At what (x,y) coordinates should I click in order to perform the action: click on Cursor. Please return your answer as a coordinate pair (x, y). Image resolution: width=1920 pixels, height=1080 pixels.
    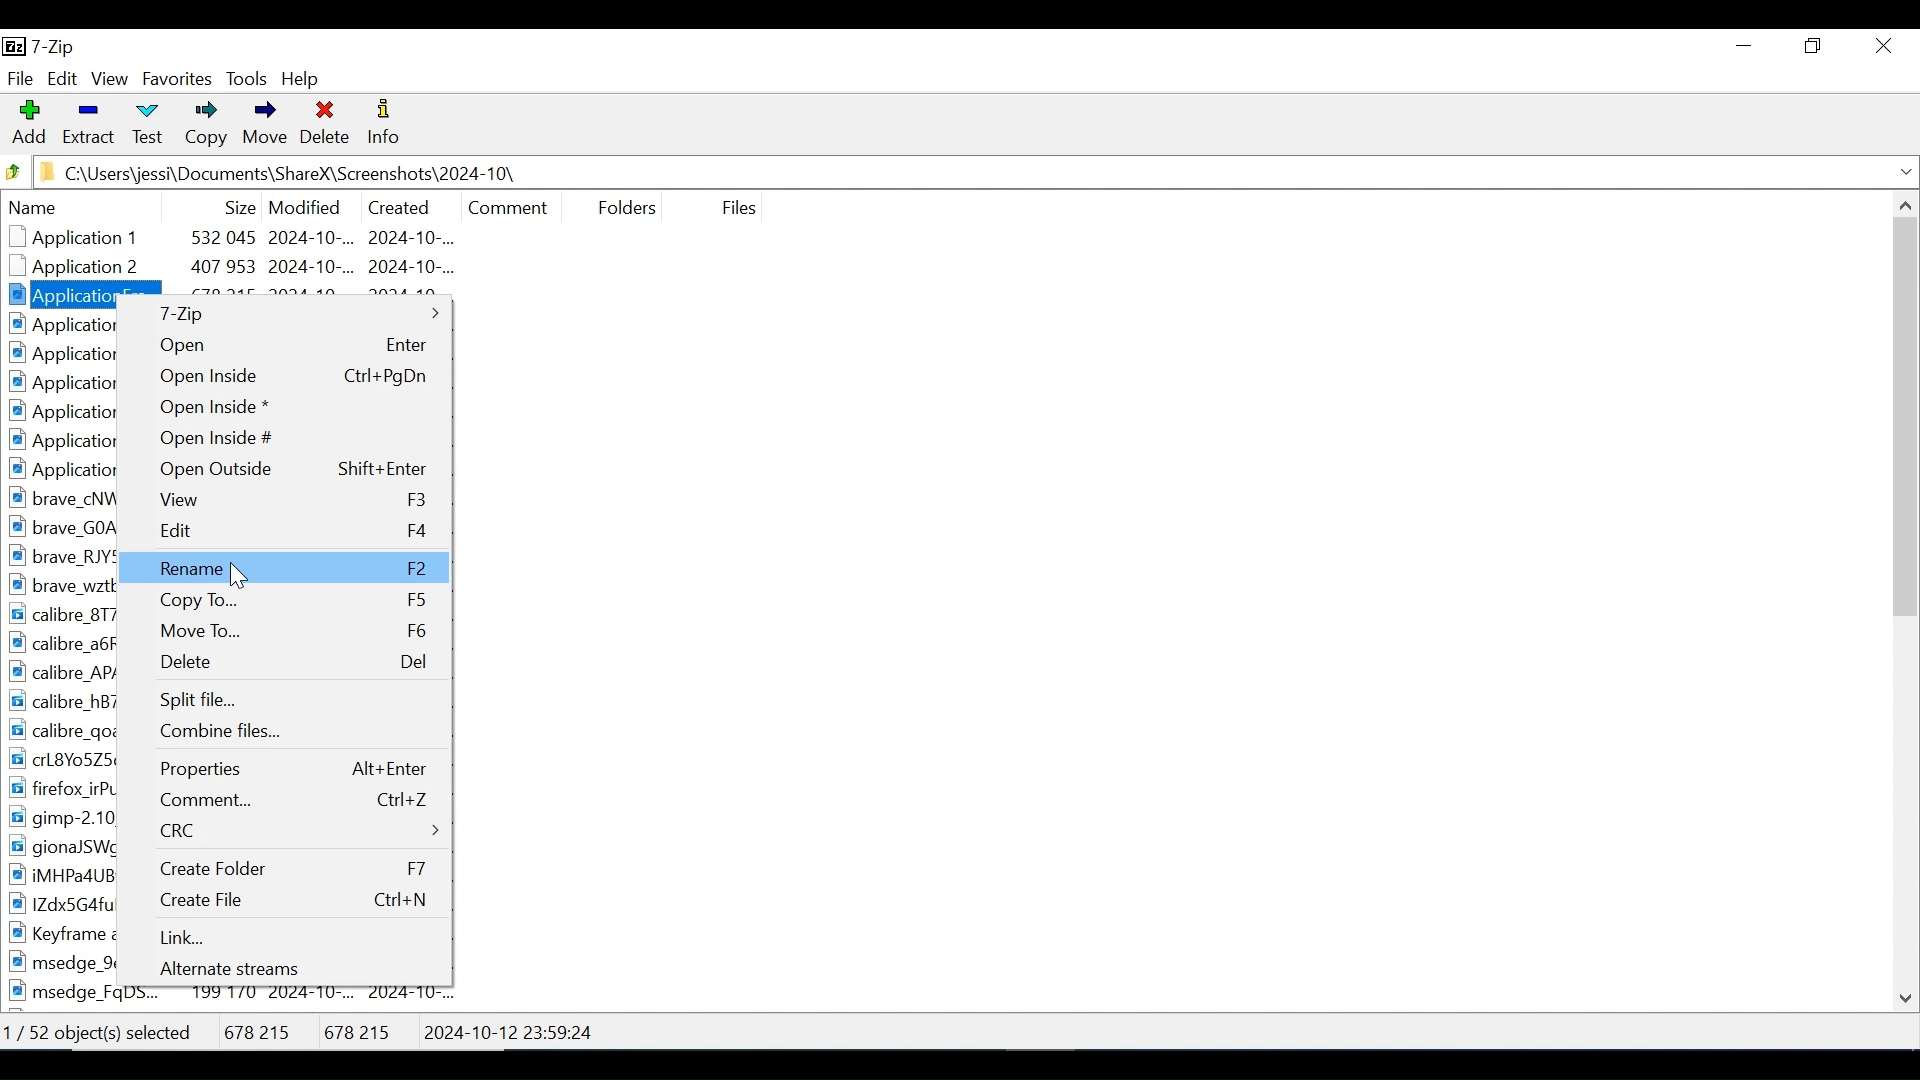
    Looking at the image, I should click on (241, 575).